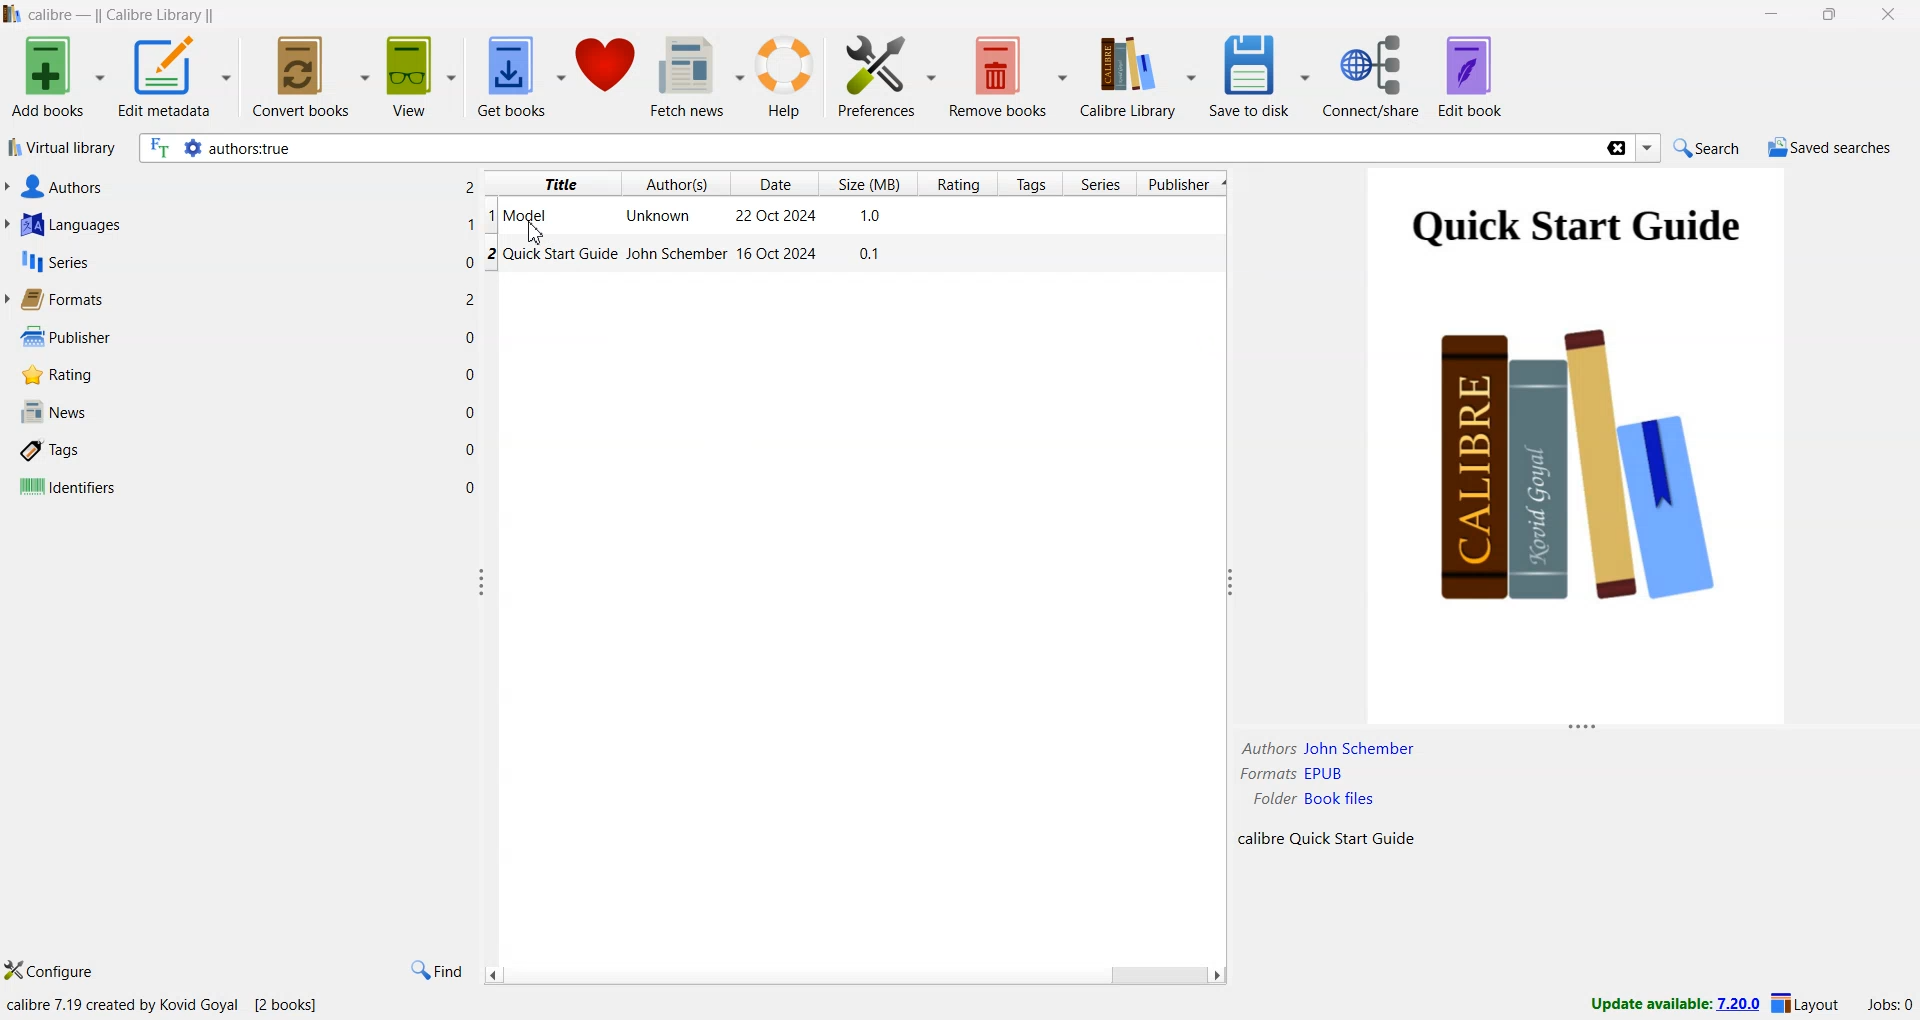 The height and width of the screenshot is (1020, 1920). What do you see at coordinates (125, 1006) in the screenshot?
I see `calibre 7.19 created by kovid goyal` at bounding box center [125, 1006].